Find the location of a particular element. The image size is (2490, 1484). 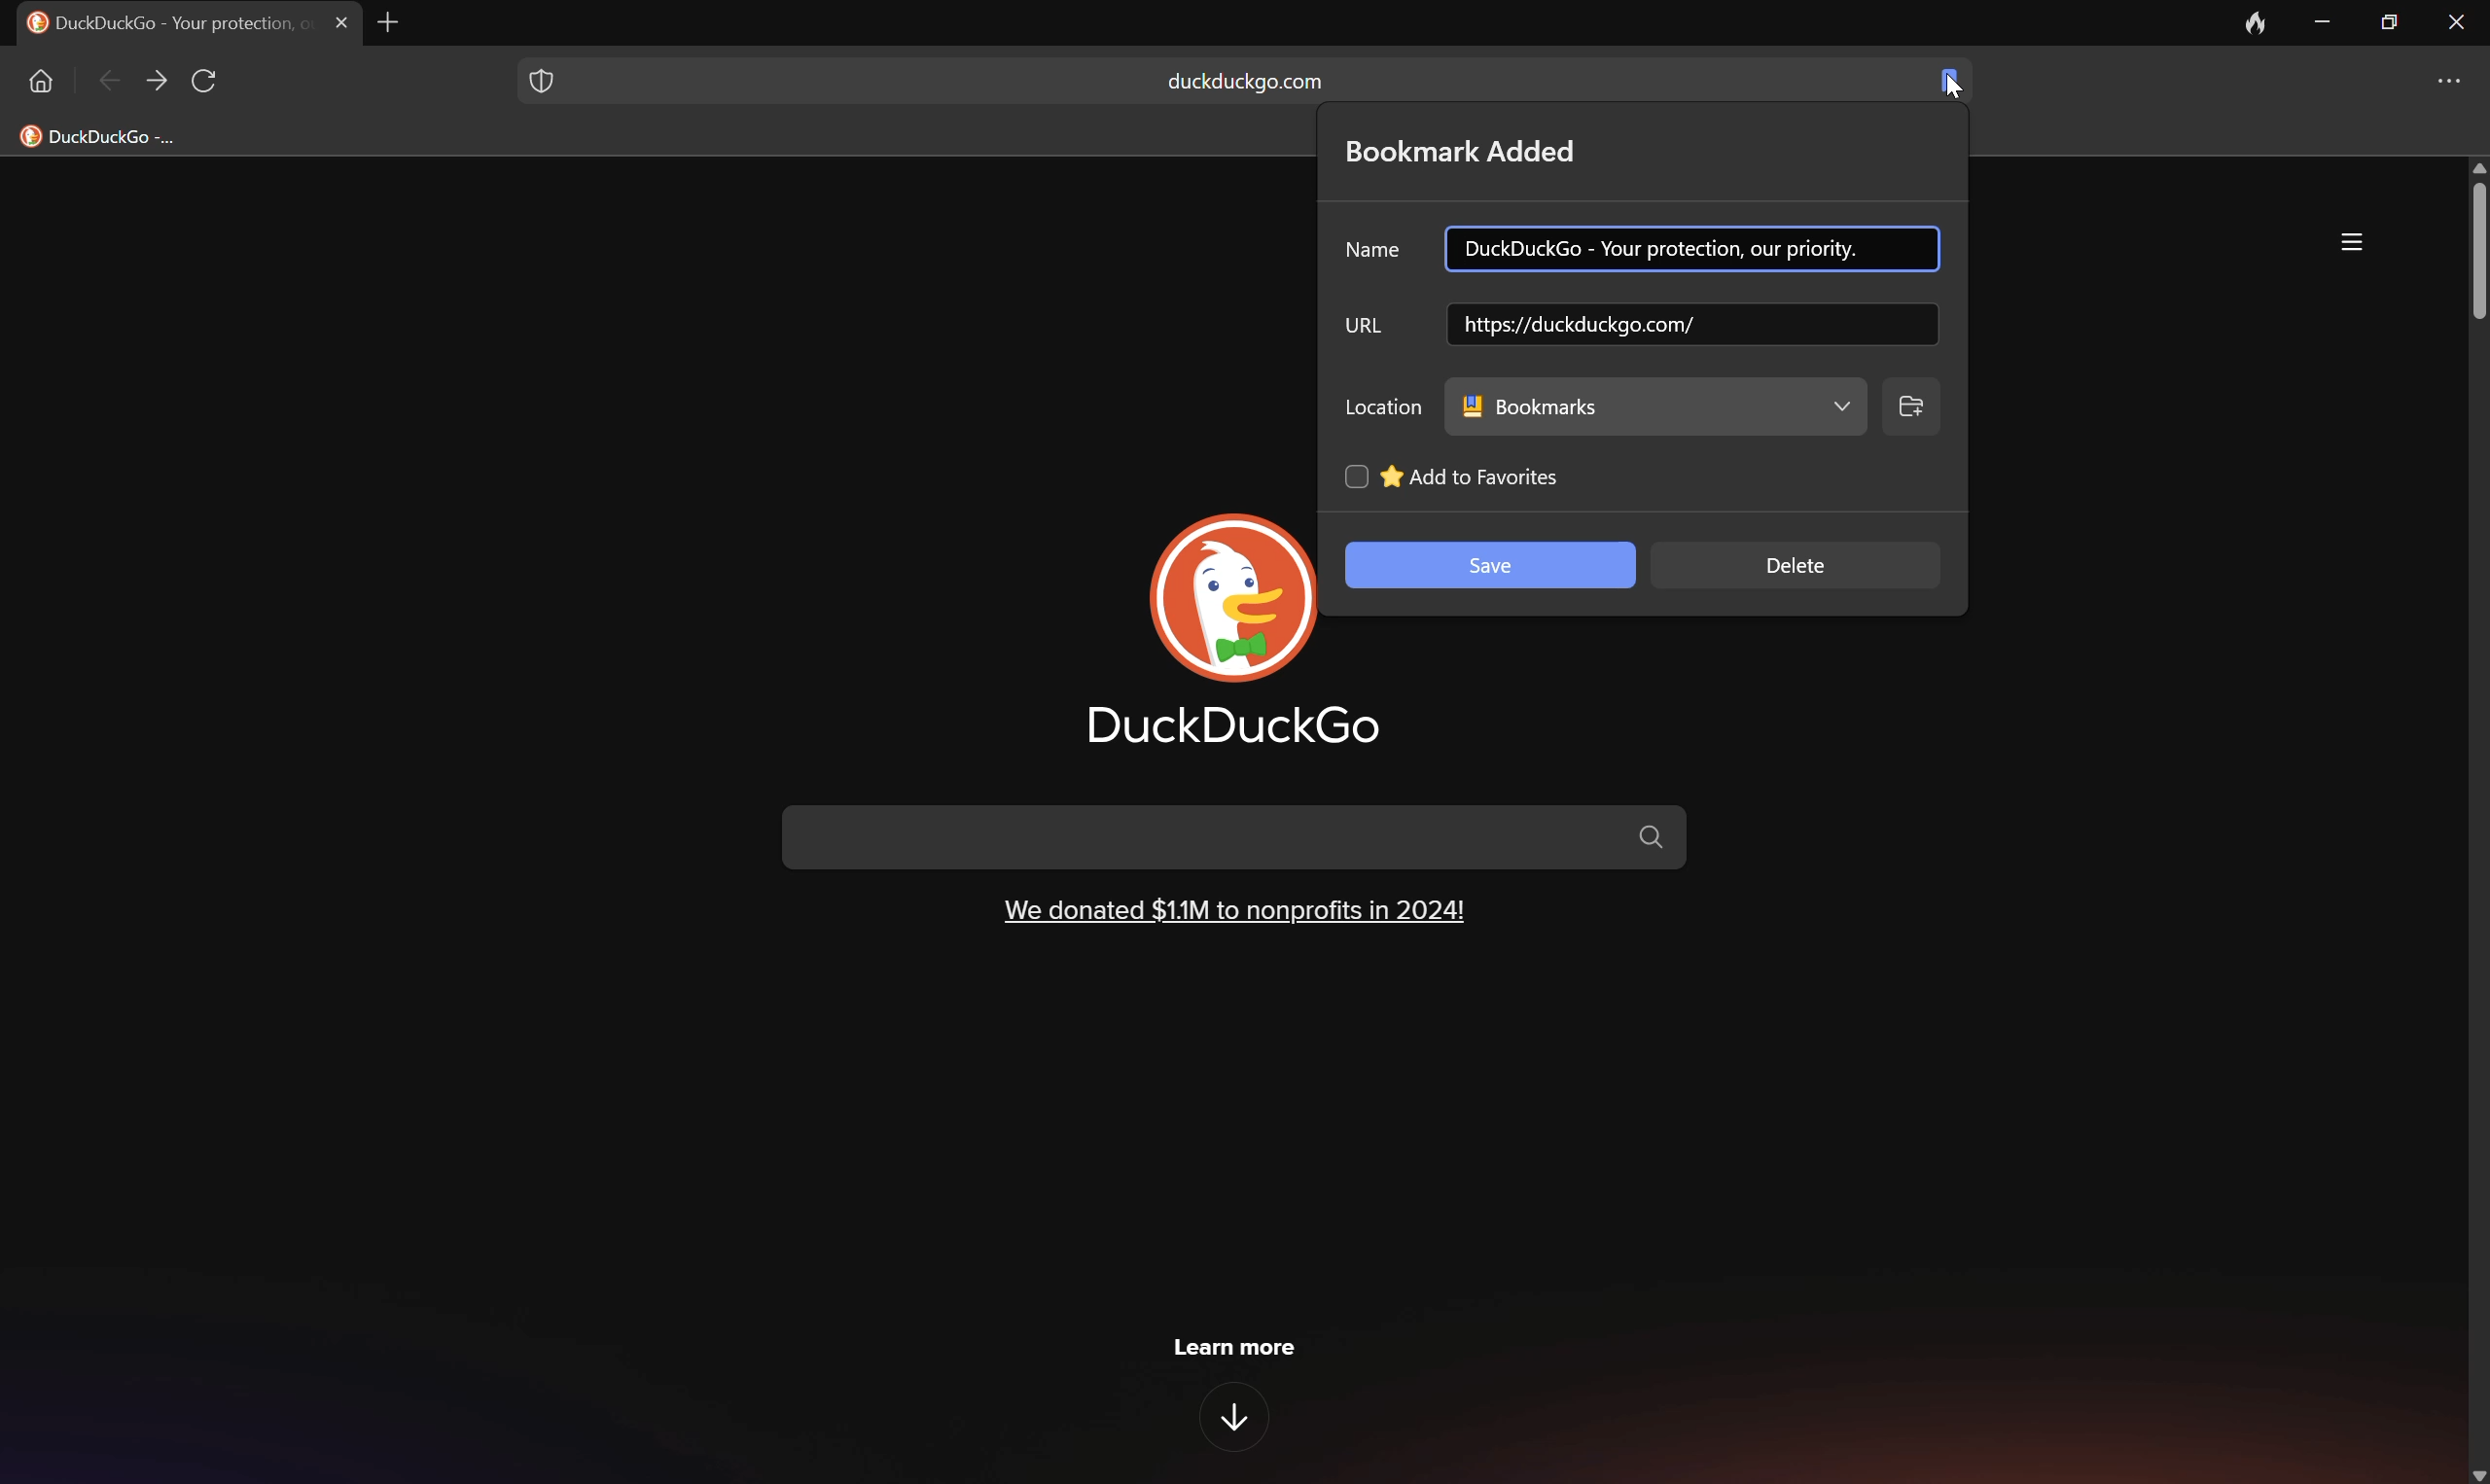

https://duckduckgo.com/ is located at coordinates (1656, 324).